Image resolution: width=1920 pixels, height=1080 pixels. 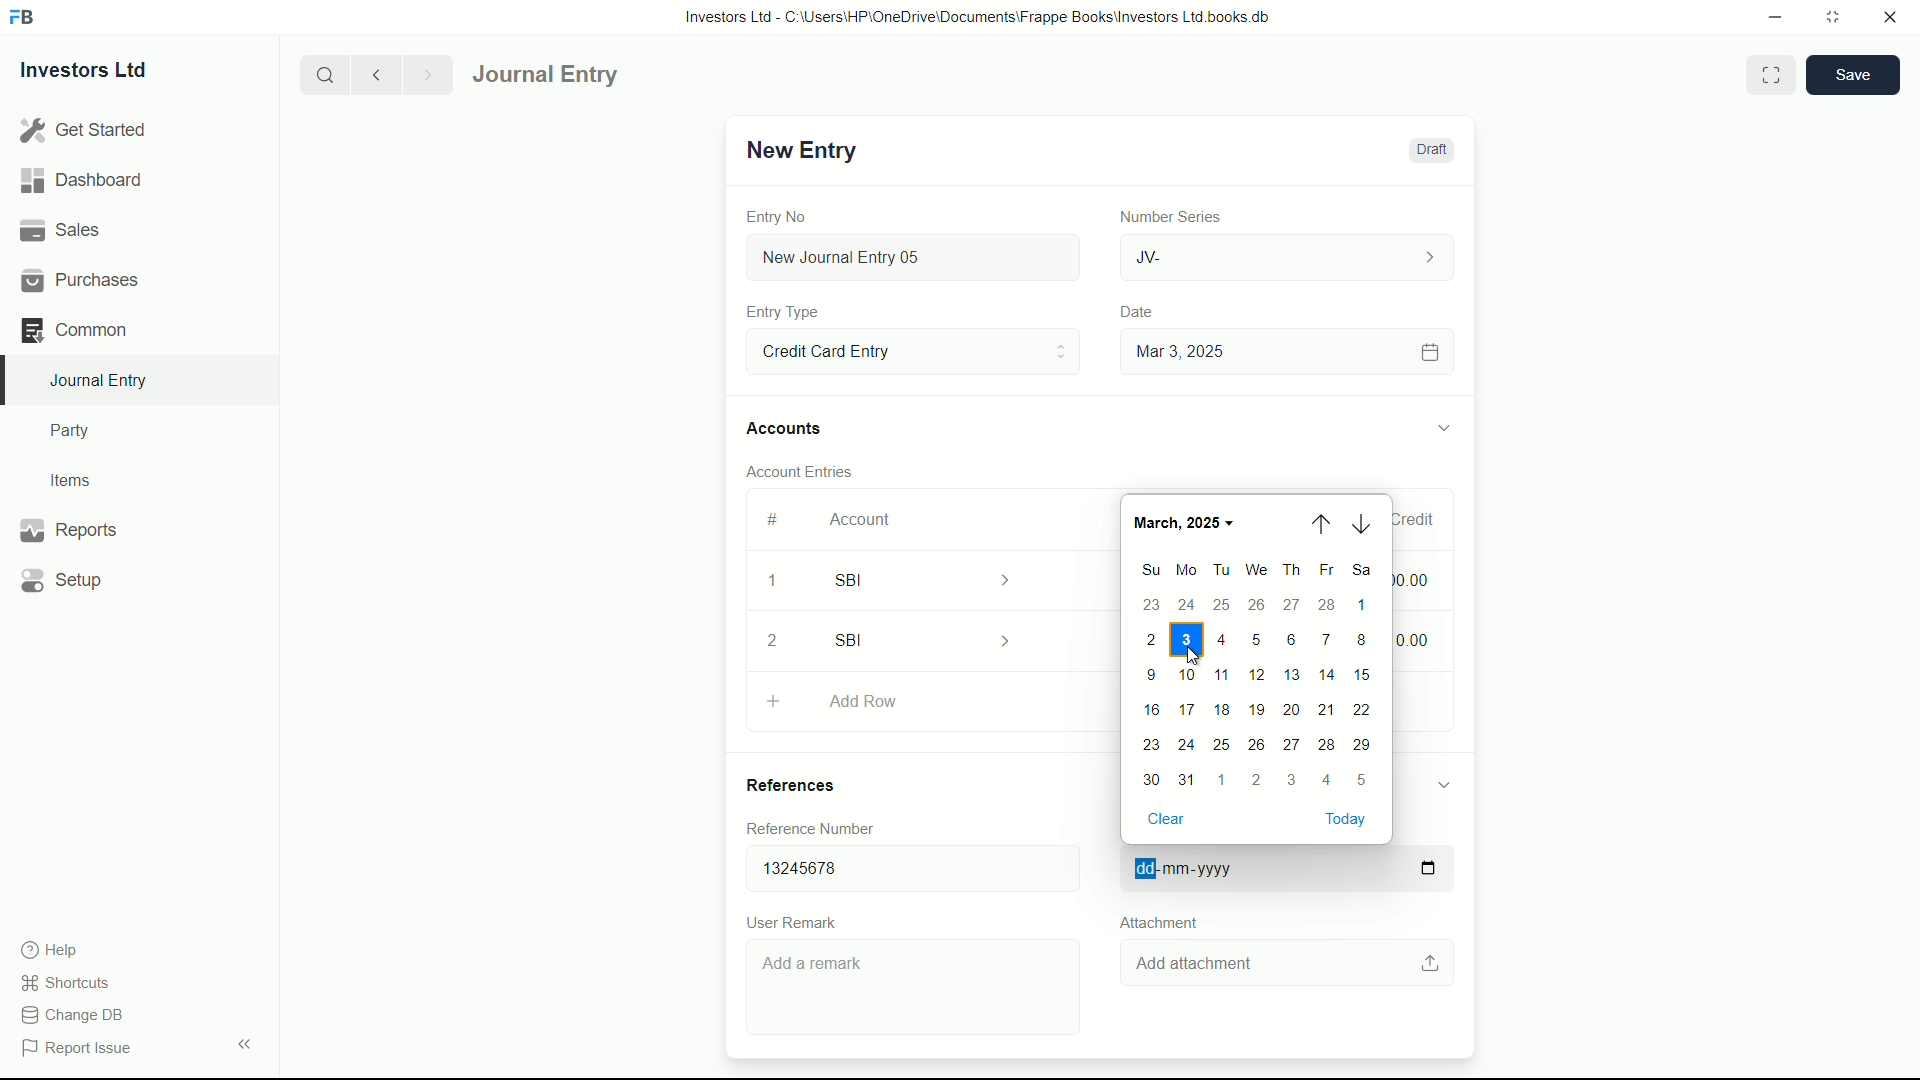 What do you see at coordinates (1442, 425) in the screenshot?
I see `expand/collapse` at bounding box center [1442, 425].